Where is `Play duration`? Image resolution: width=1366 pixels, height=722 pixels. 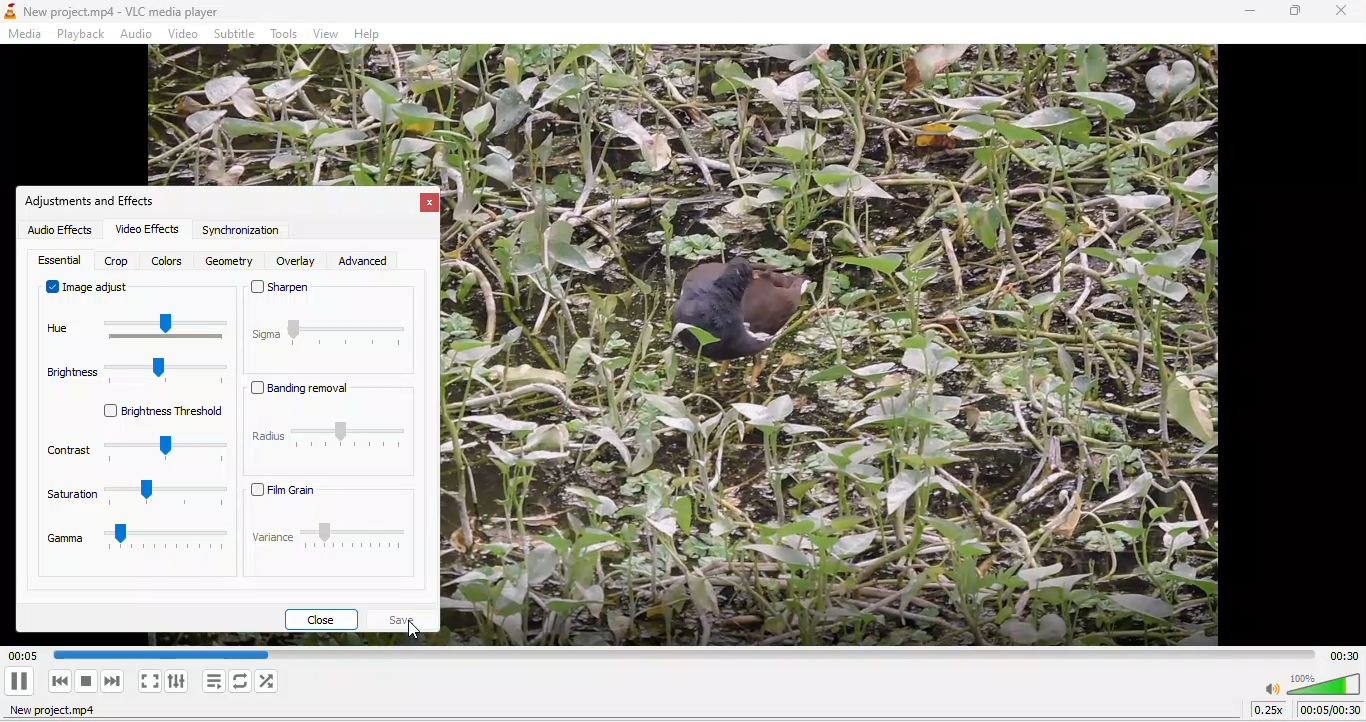
Play duration is located at coordinates (1342, 654).